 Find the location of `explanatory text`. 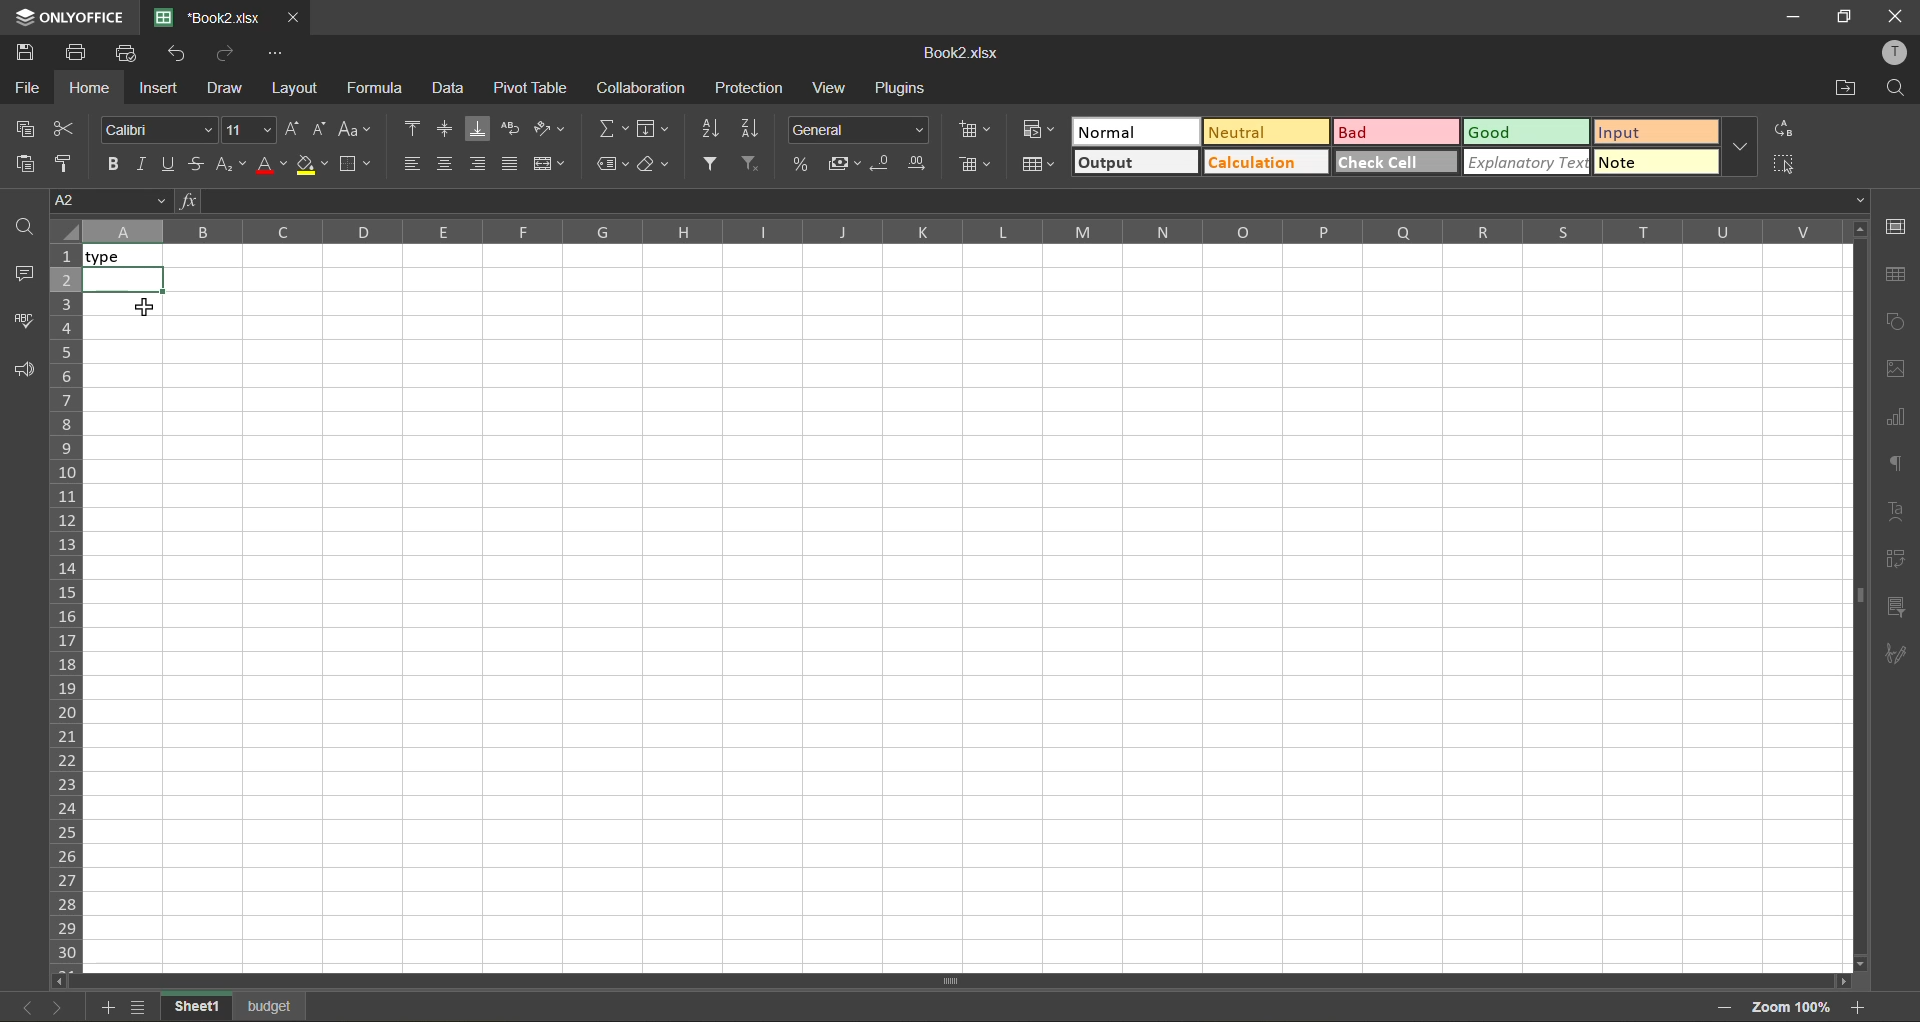

explanatory text is located at coordinates (1525, 164).